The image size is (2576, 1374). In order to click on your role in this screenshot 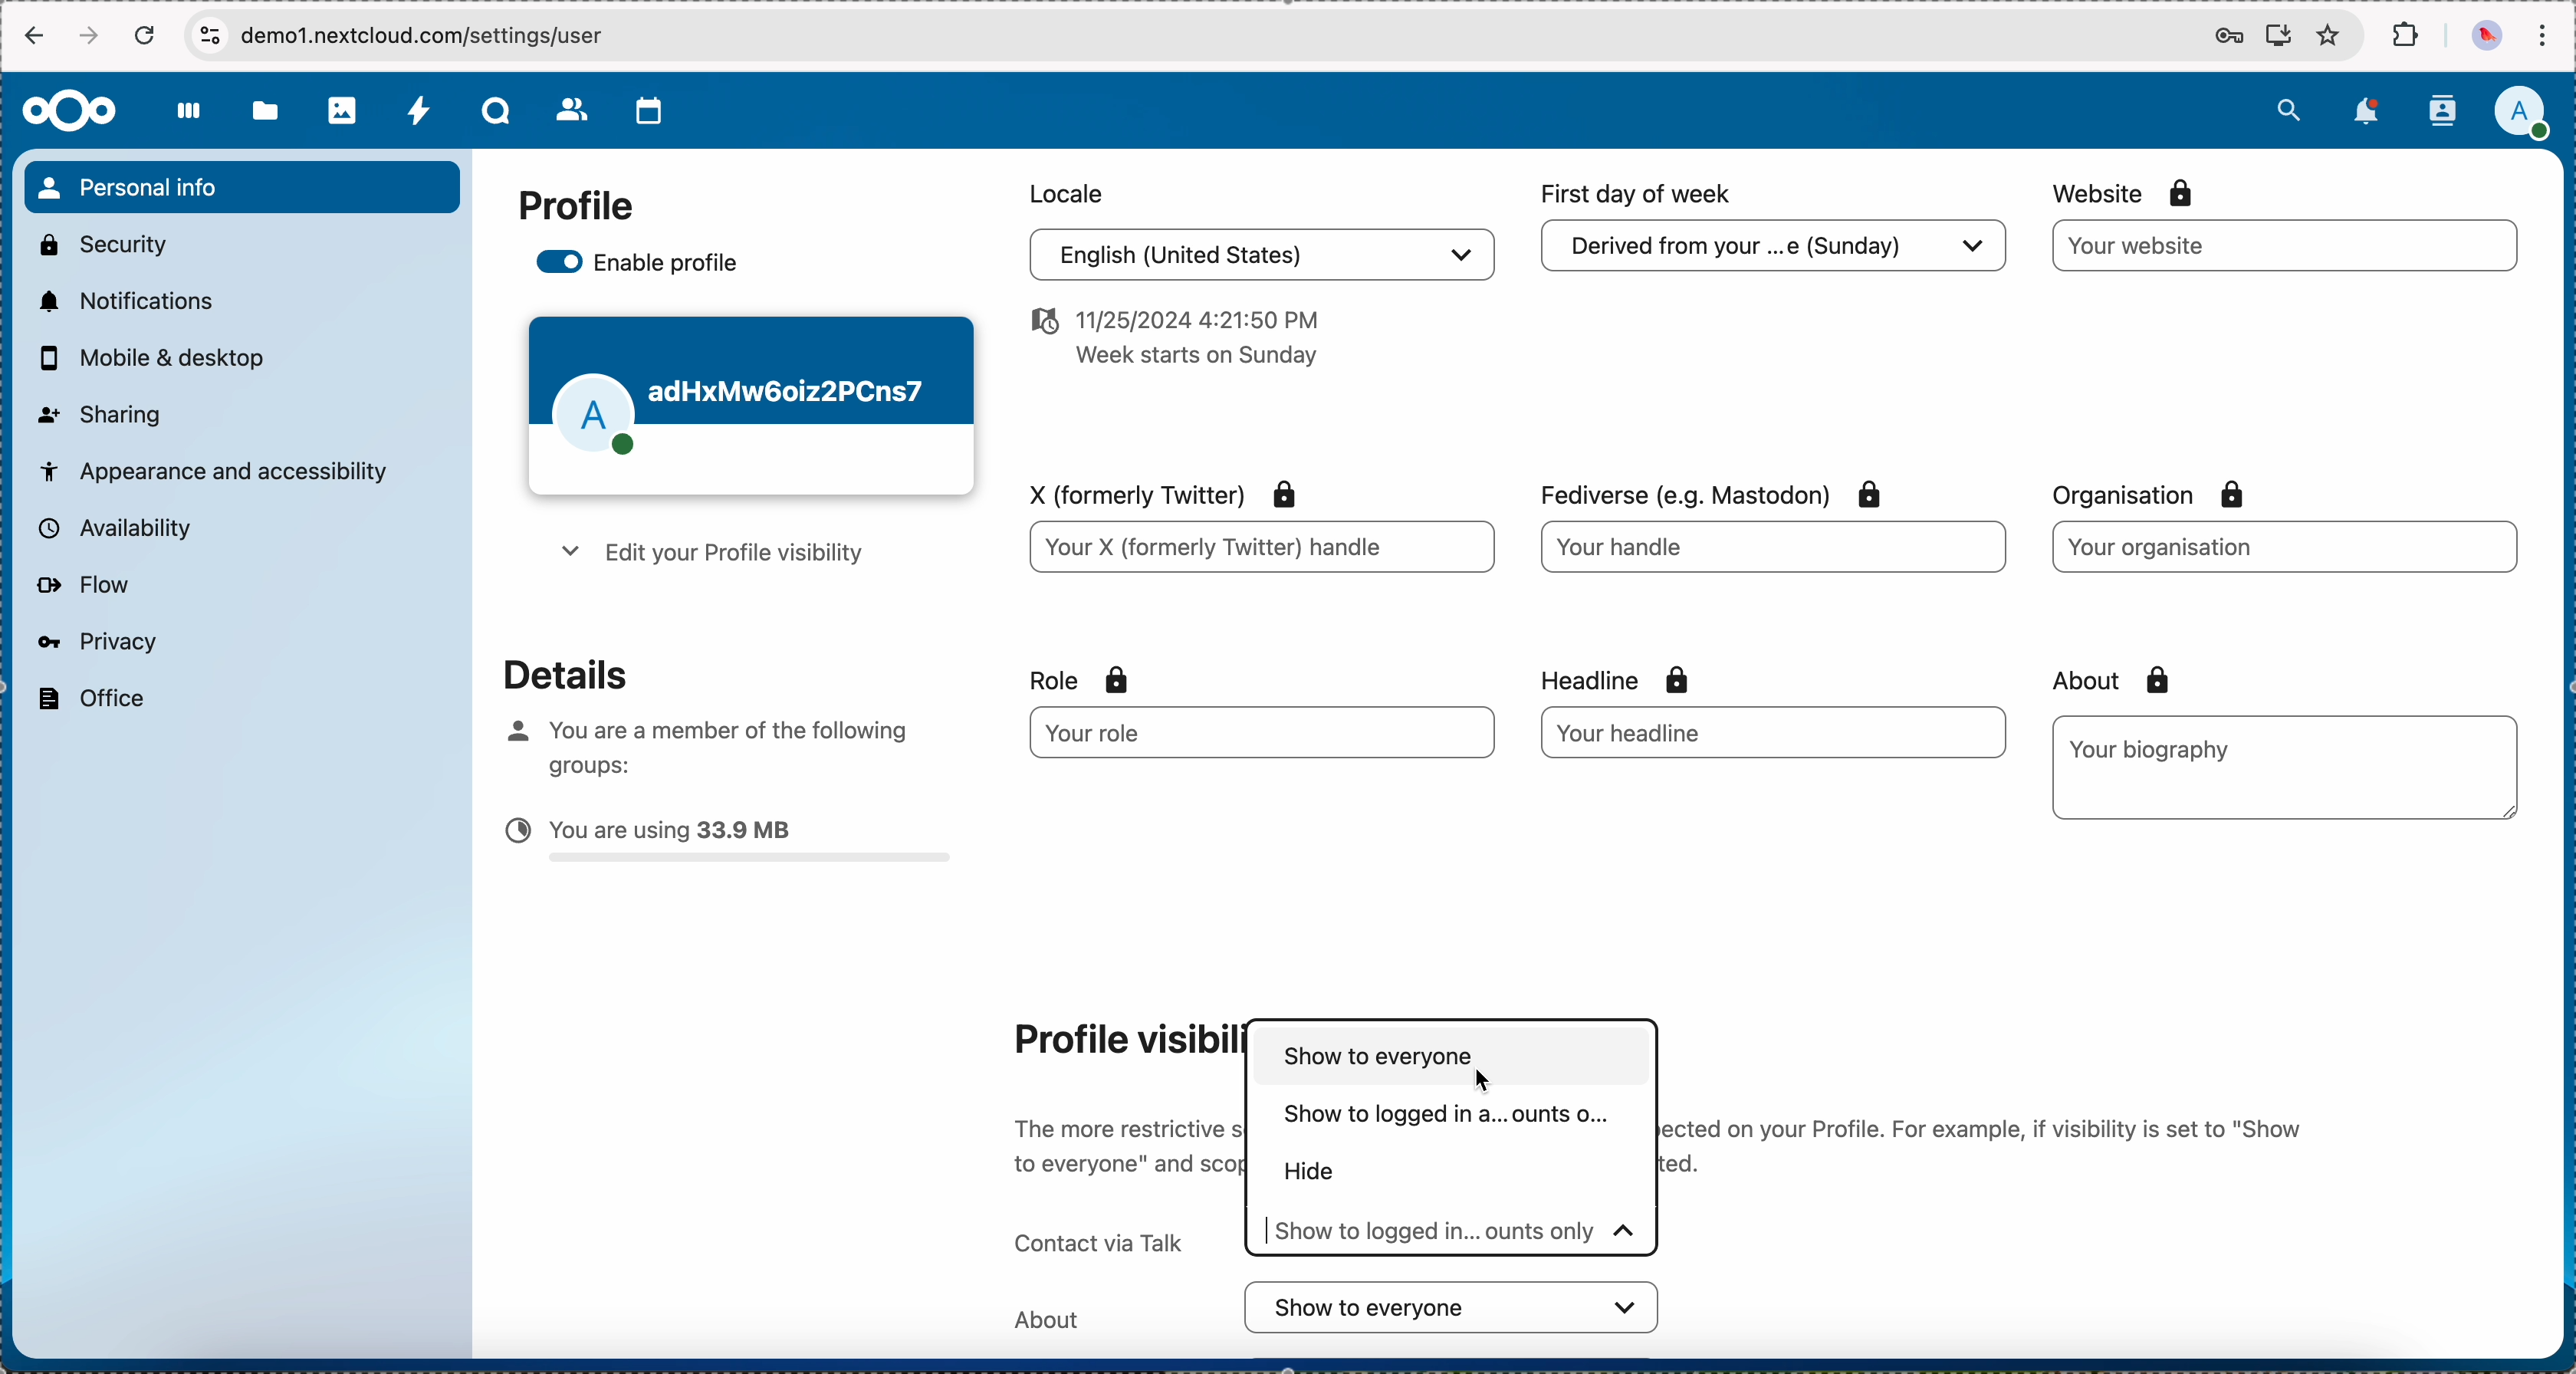, I will do `click(1246, 733)`.